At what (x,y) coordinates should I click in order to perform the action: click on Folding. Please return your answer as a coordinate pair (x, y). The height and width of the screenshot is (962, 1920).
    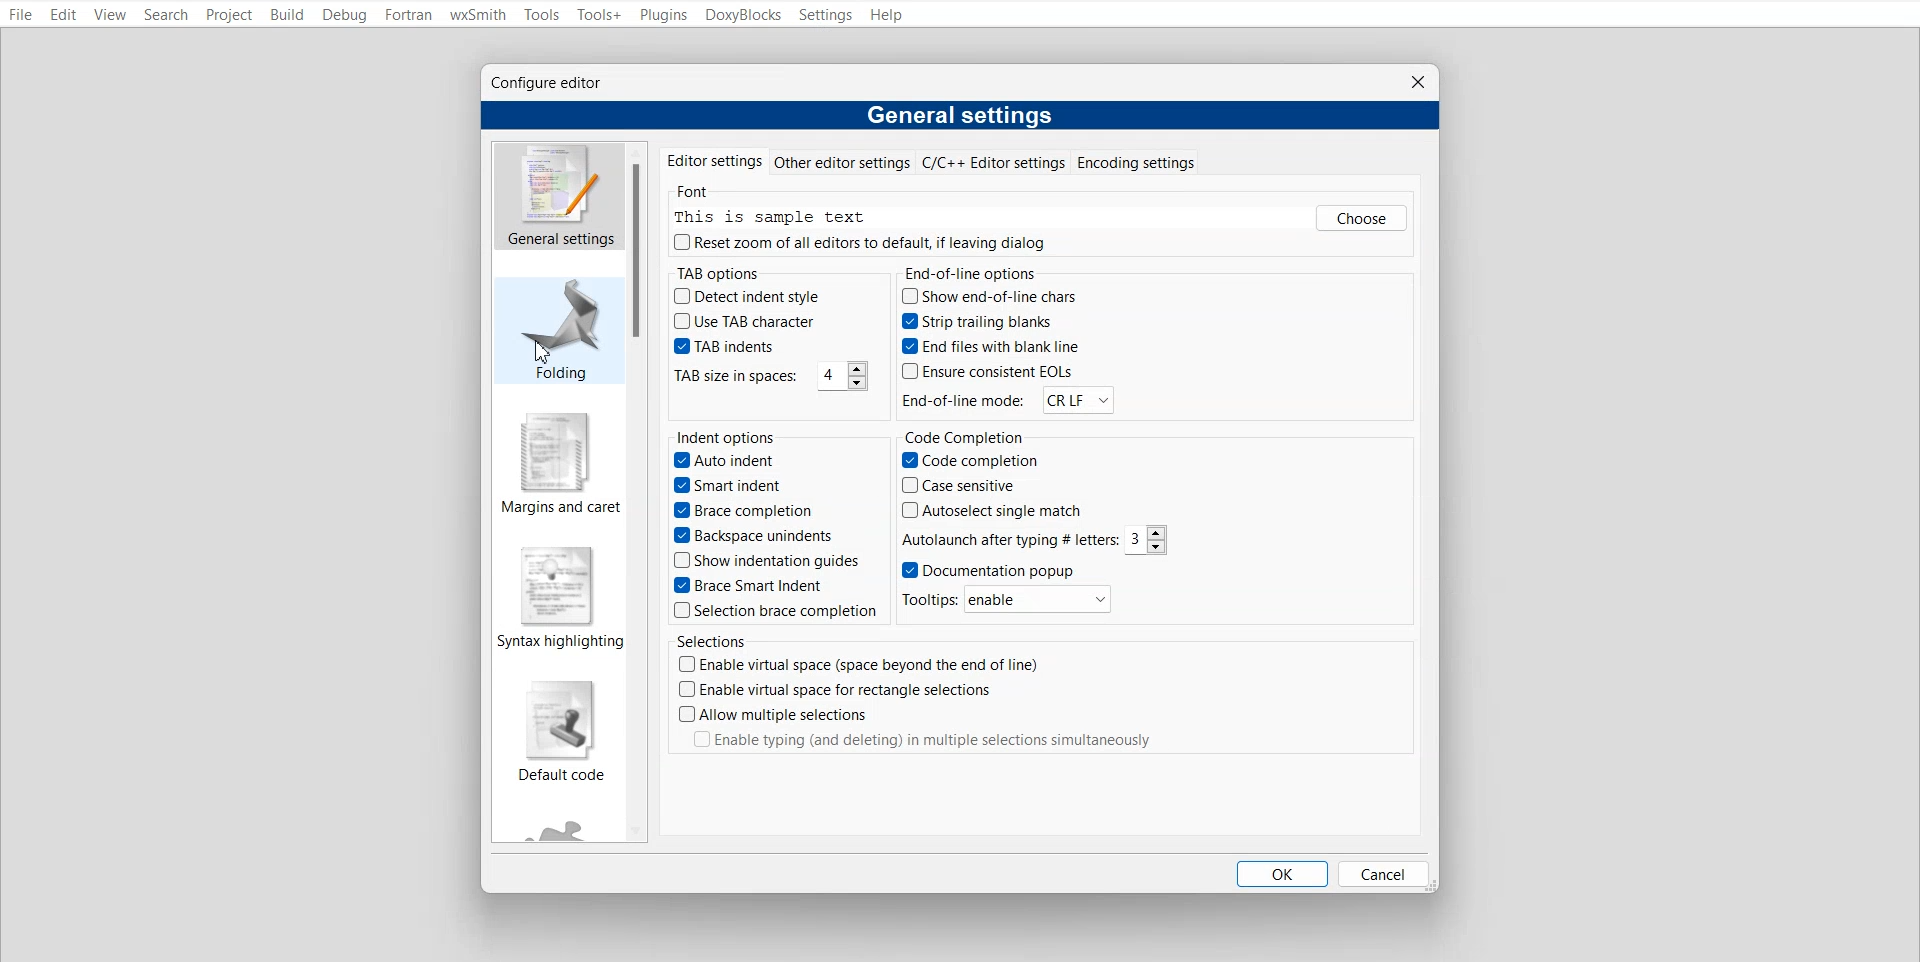
    Looking at the image, I should click on (555, 330).